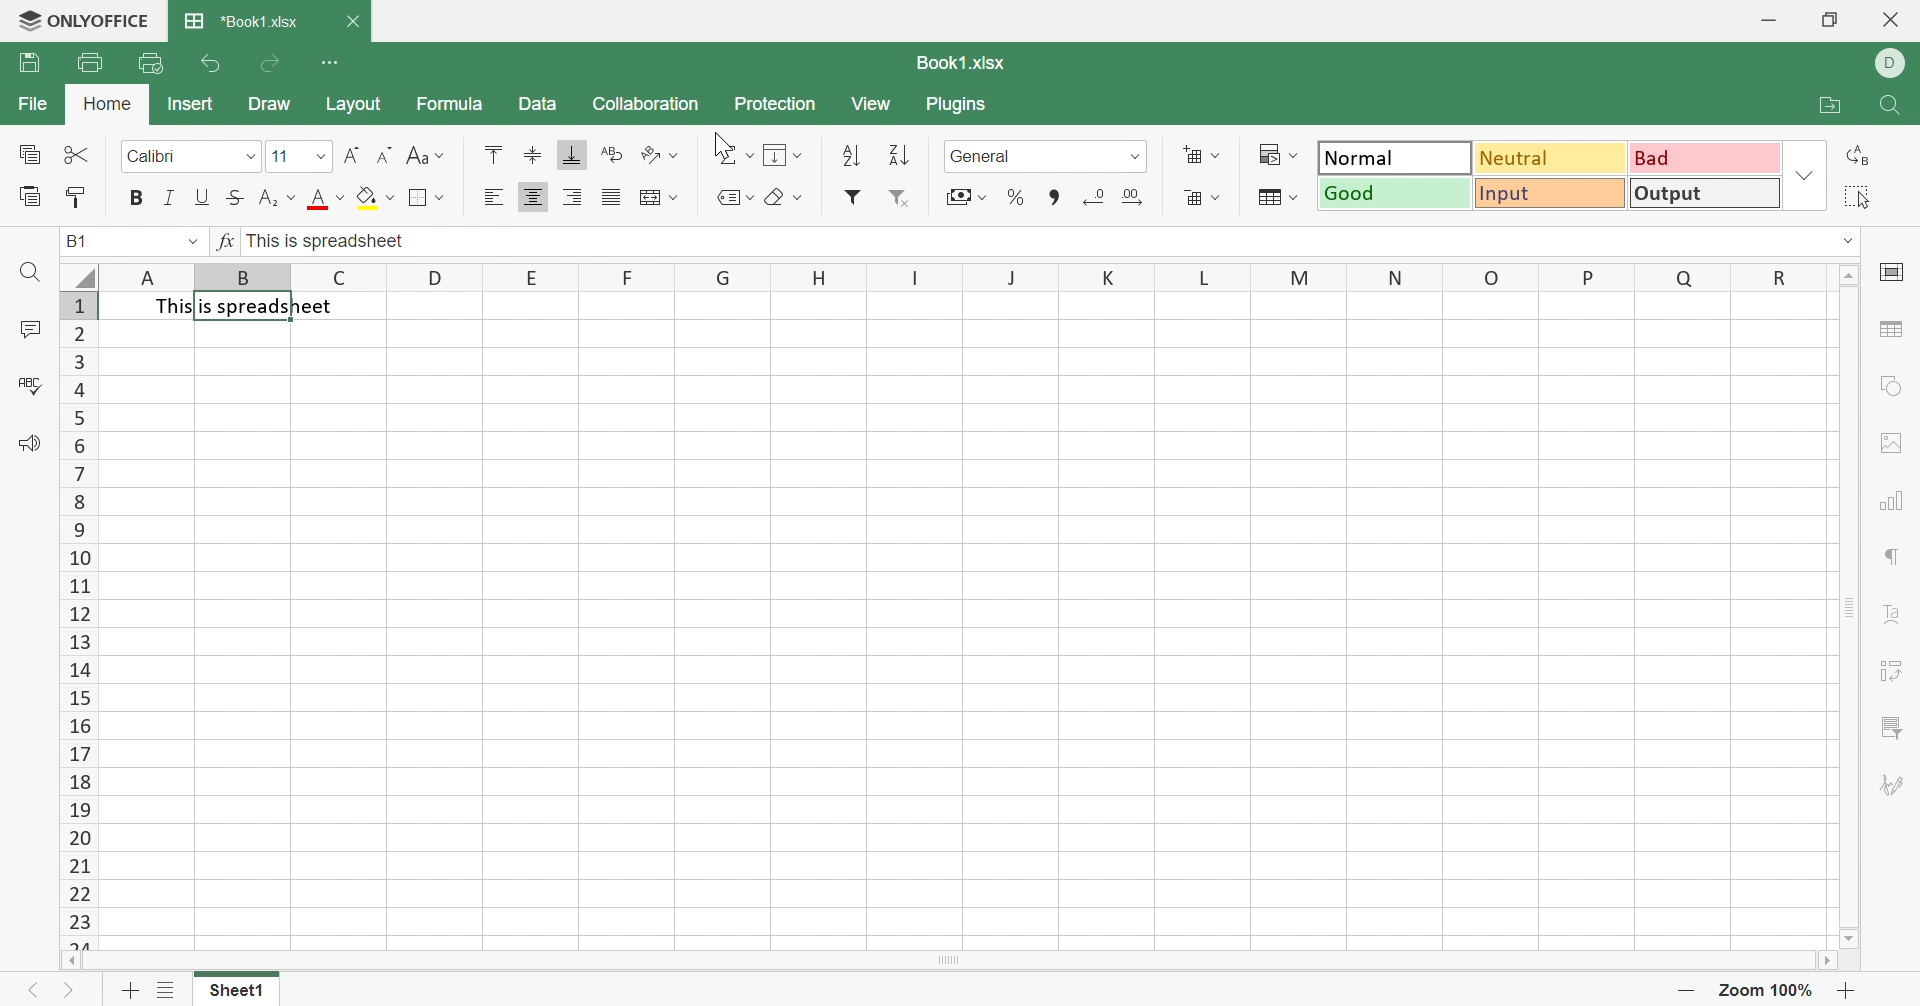 This screenshot has width=1920, height=1006. What do you see at coordinates (532, 154) in the screenshot?
I see `Align Middle` at bounding box center [532, 154].